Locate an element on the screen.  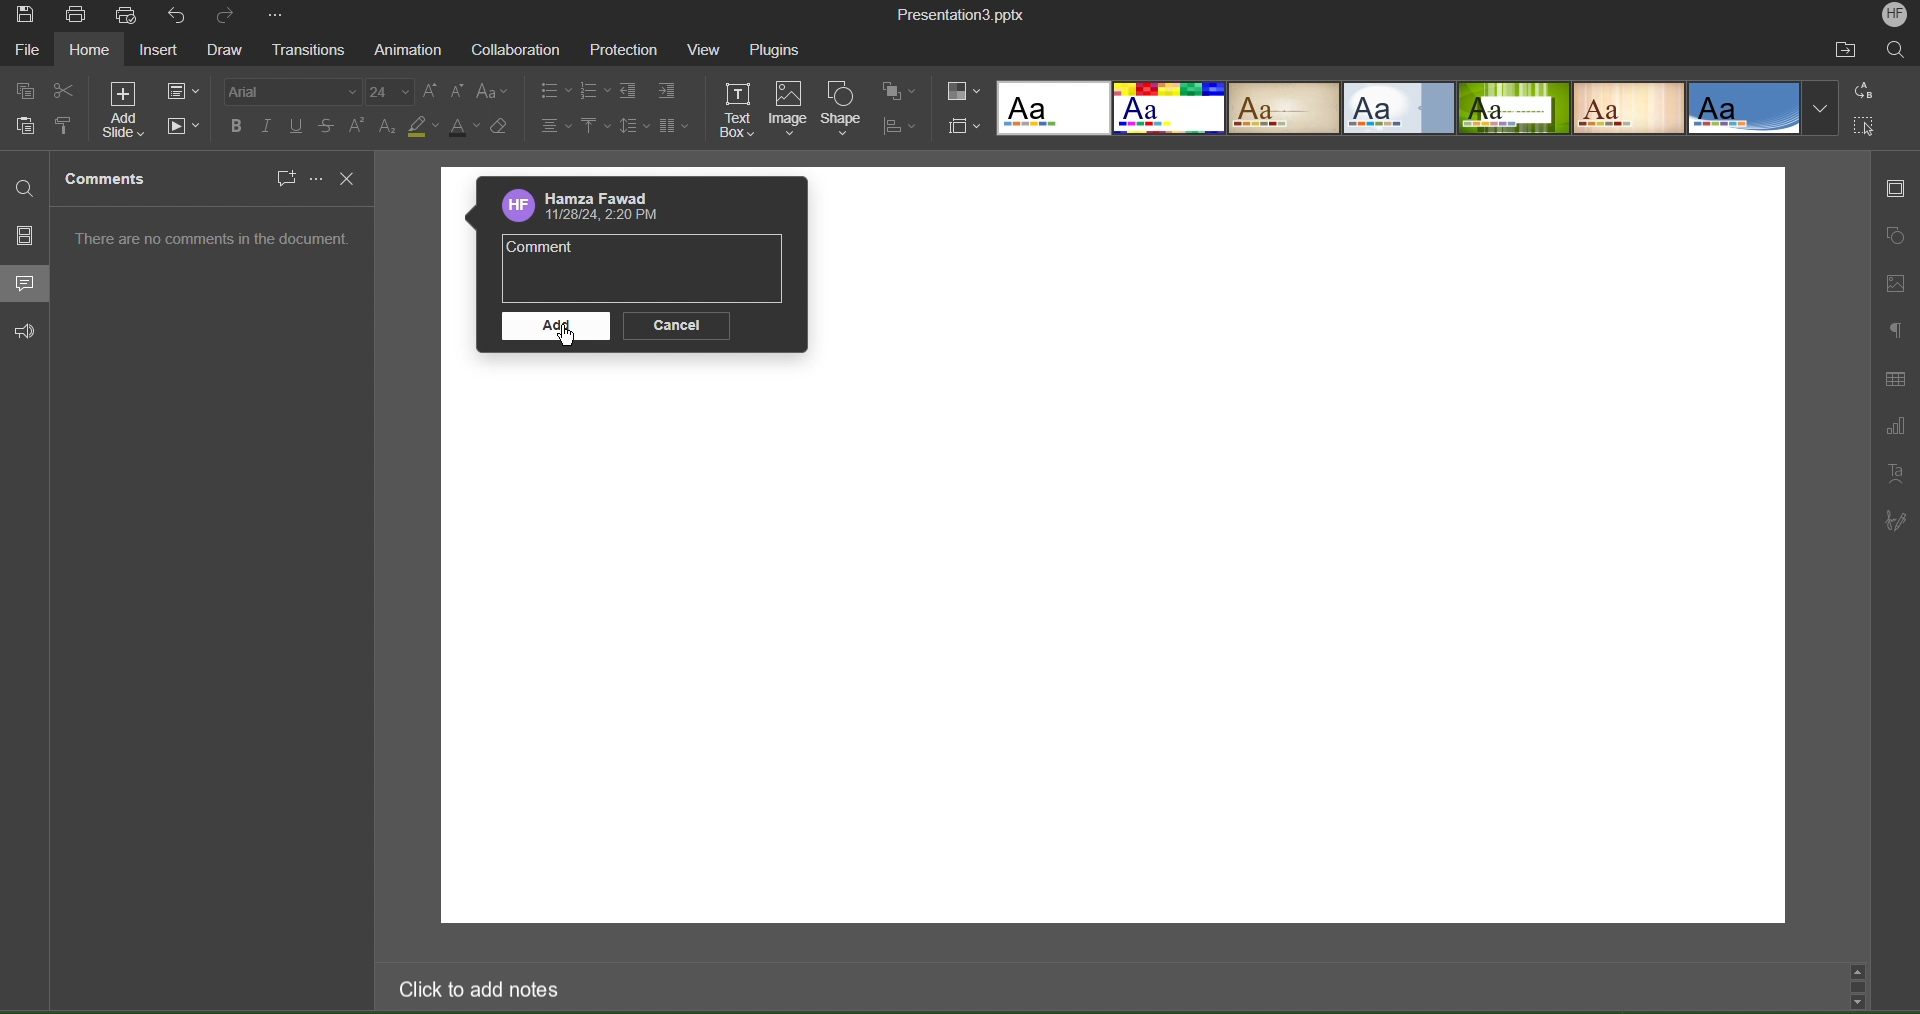
Text Art is located at coordinates (1895, 474).